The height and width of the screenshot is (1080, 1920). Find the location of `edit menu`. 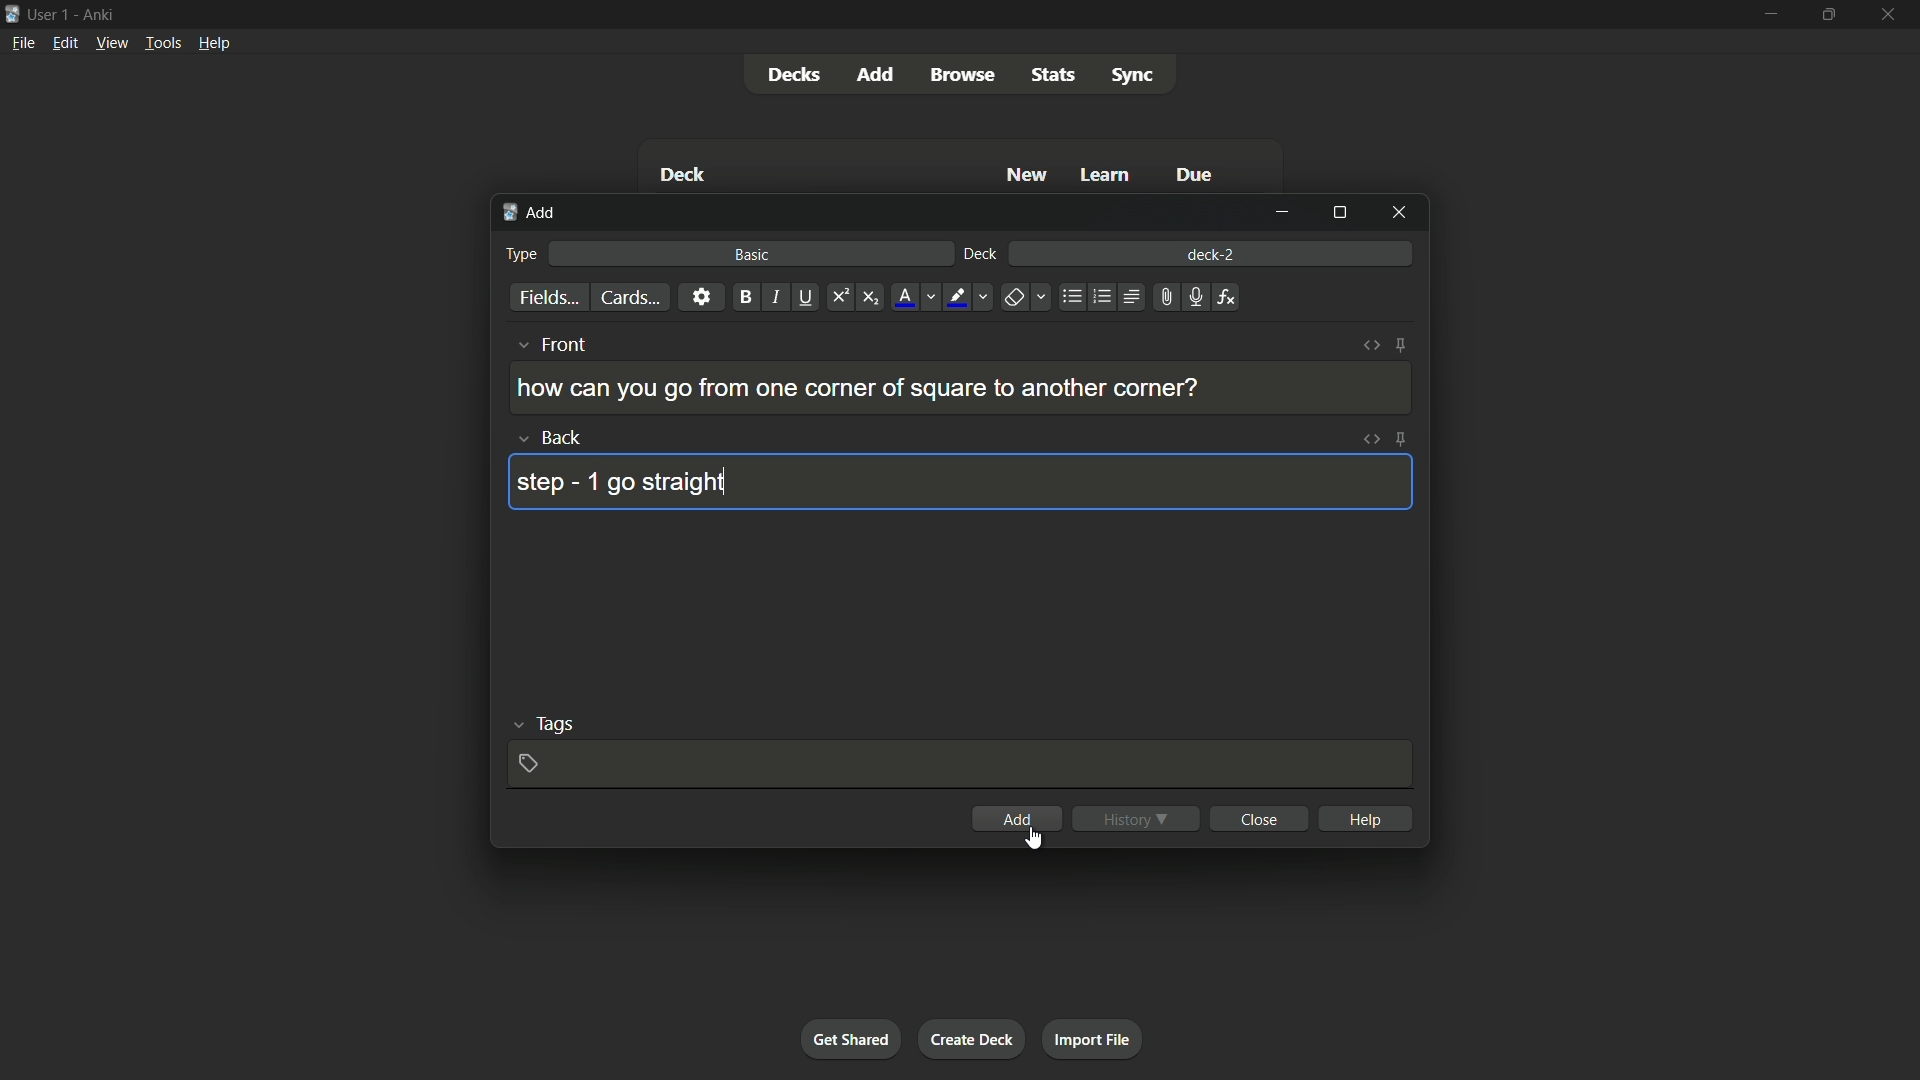

edit menu is located at coordinates (62, 42).